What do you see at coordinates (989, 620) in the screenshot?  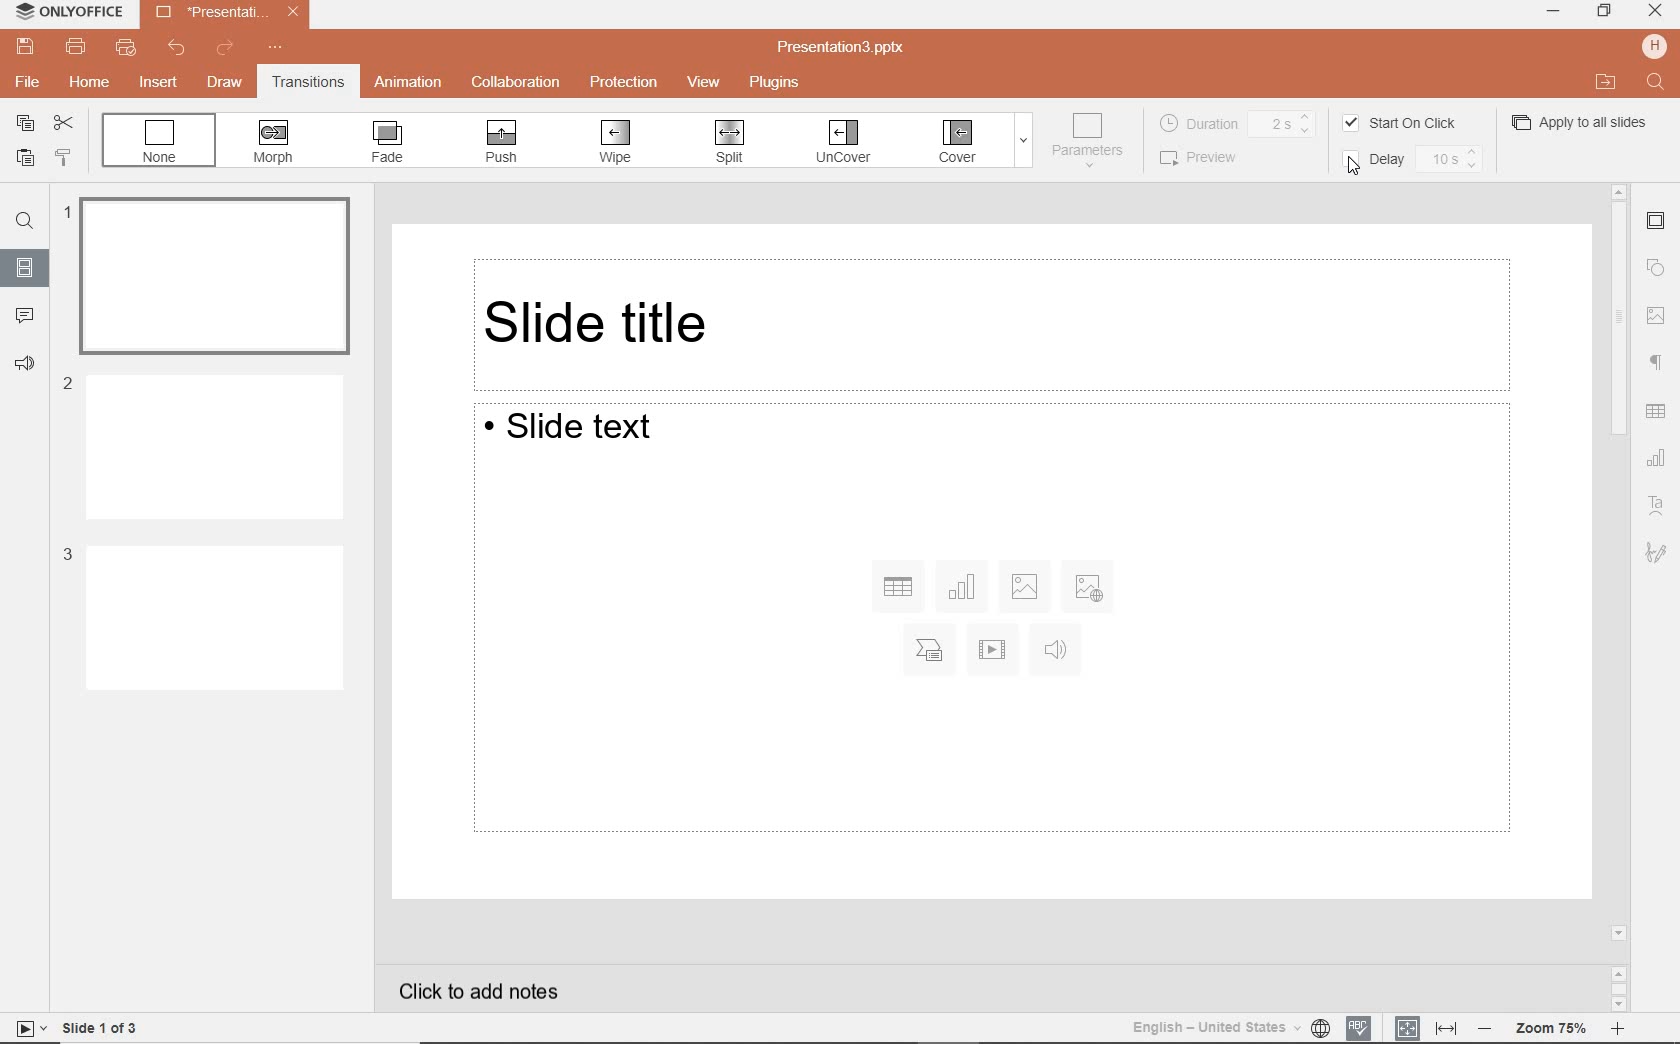 I see `Slide Text` at bounding box center [989, 620].